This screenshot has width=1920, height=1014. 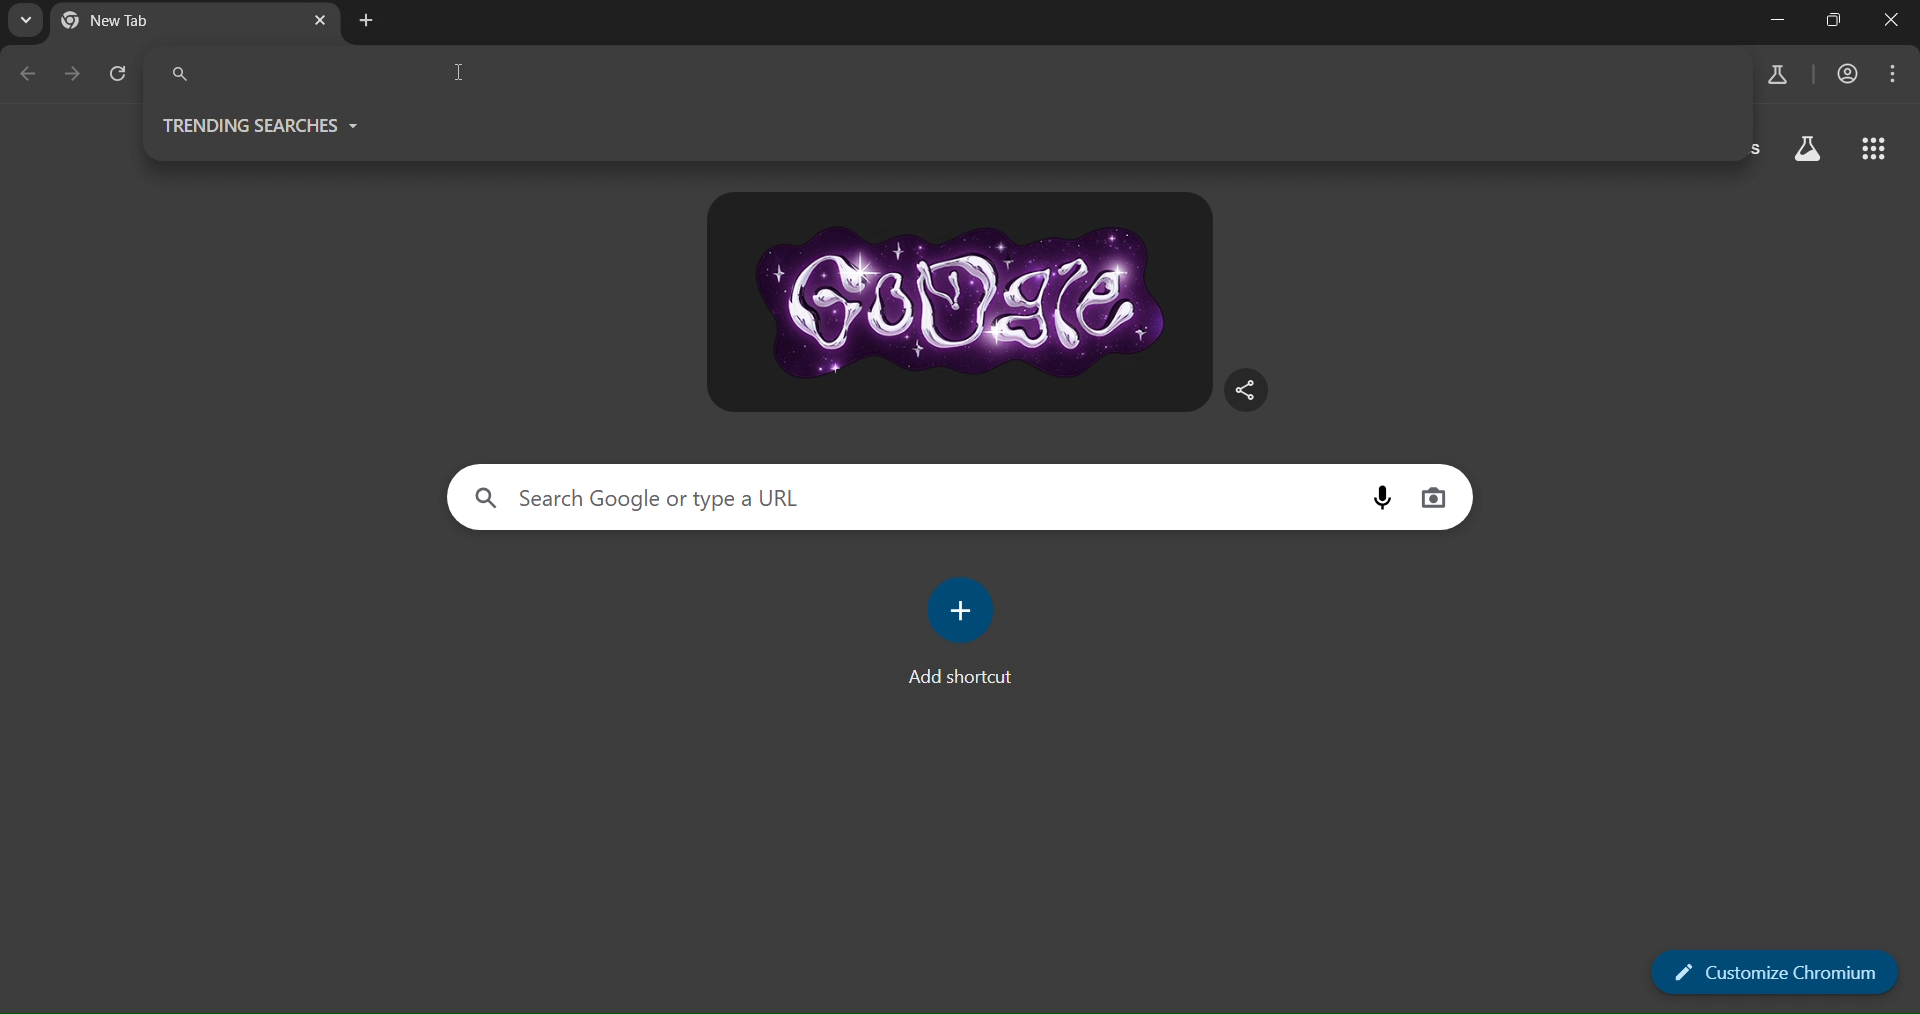 What do you see at coordinates (121, 74) in the screenshot?
I see `reload page` at bounding box center [121, 74].